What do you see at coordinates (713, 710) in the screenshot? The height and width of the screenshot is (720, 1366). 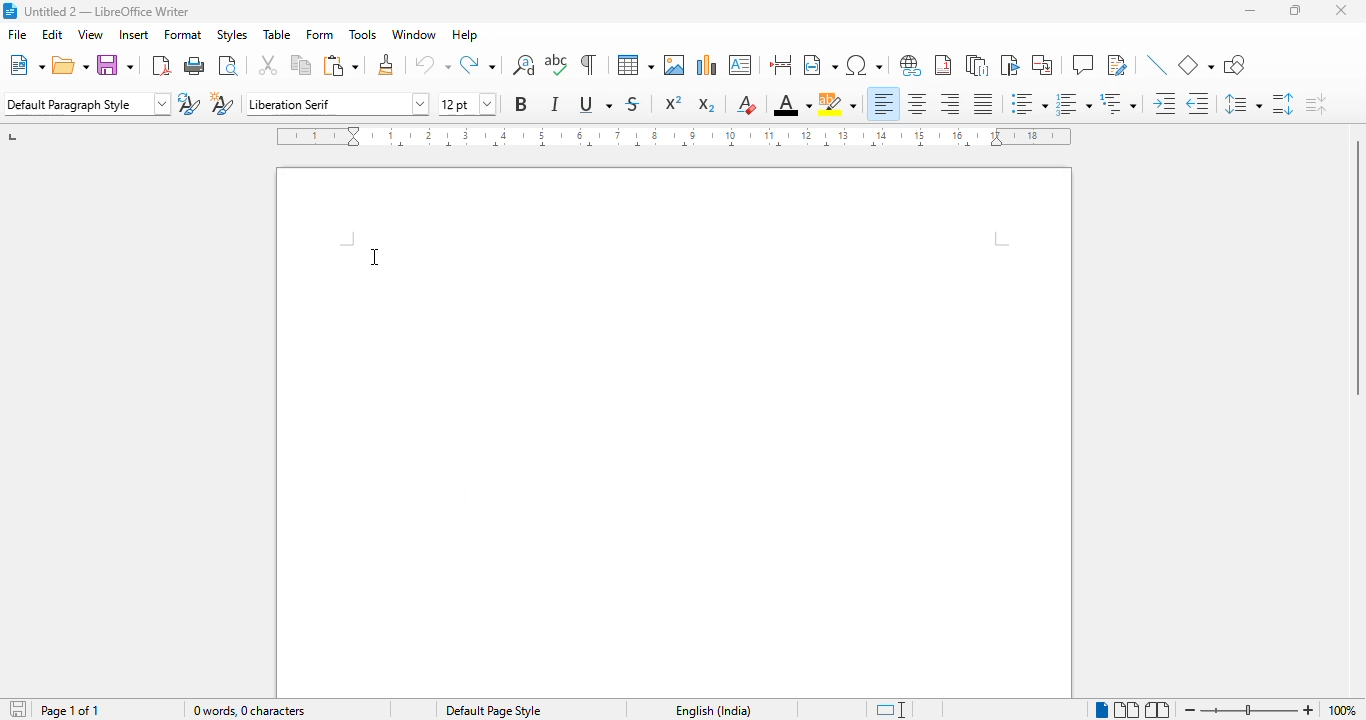 I see `text language` at bounding box center [713, 710].